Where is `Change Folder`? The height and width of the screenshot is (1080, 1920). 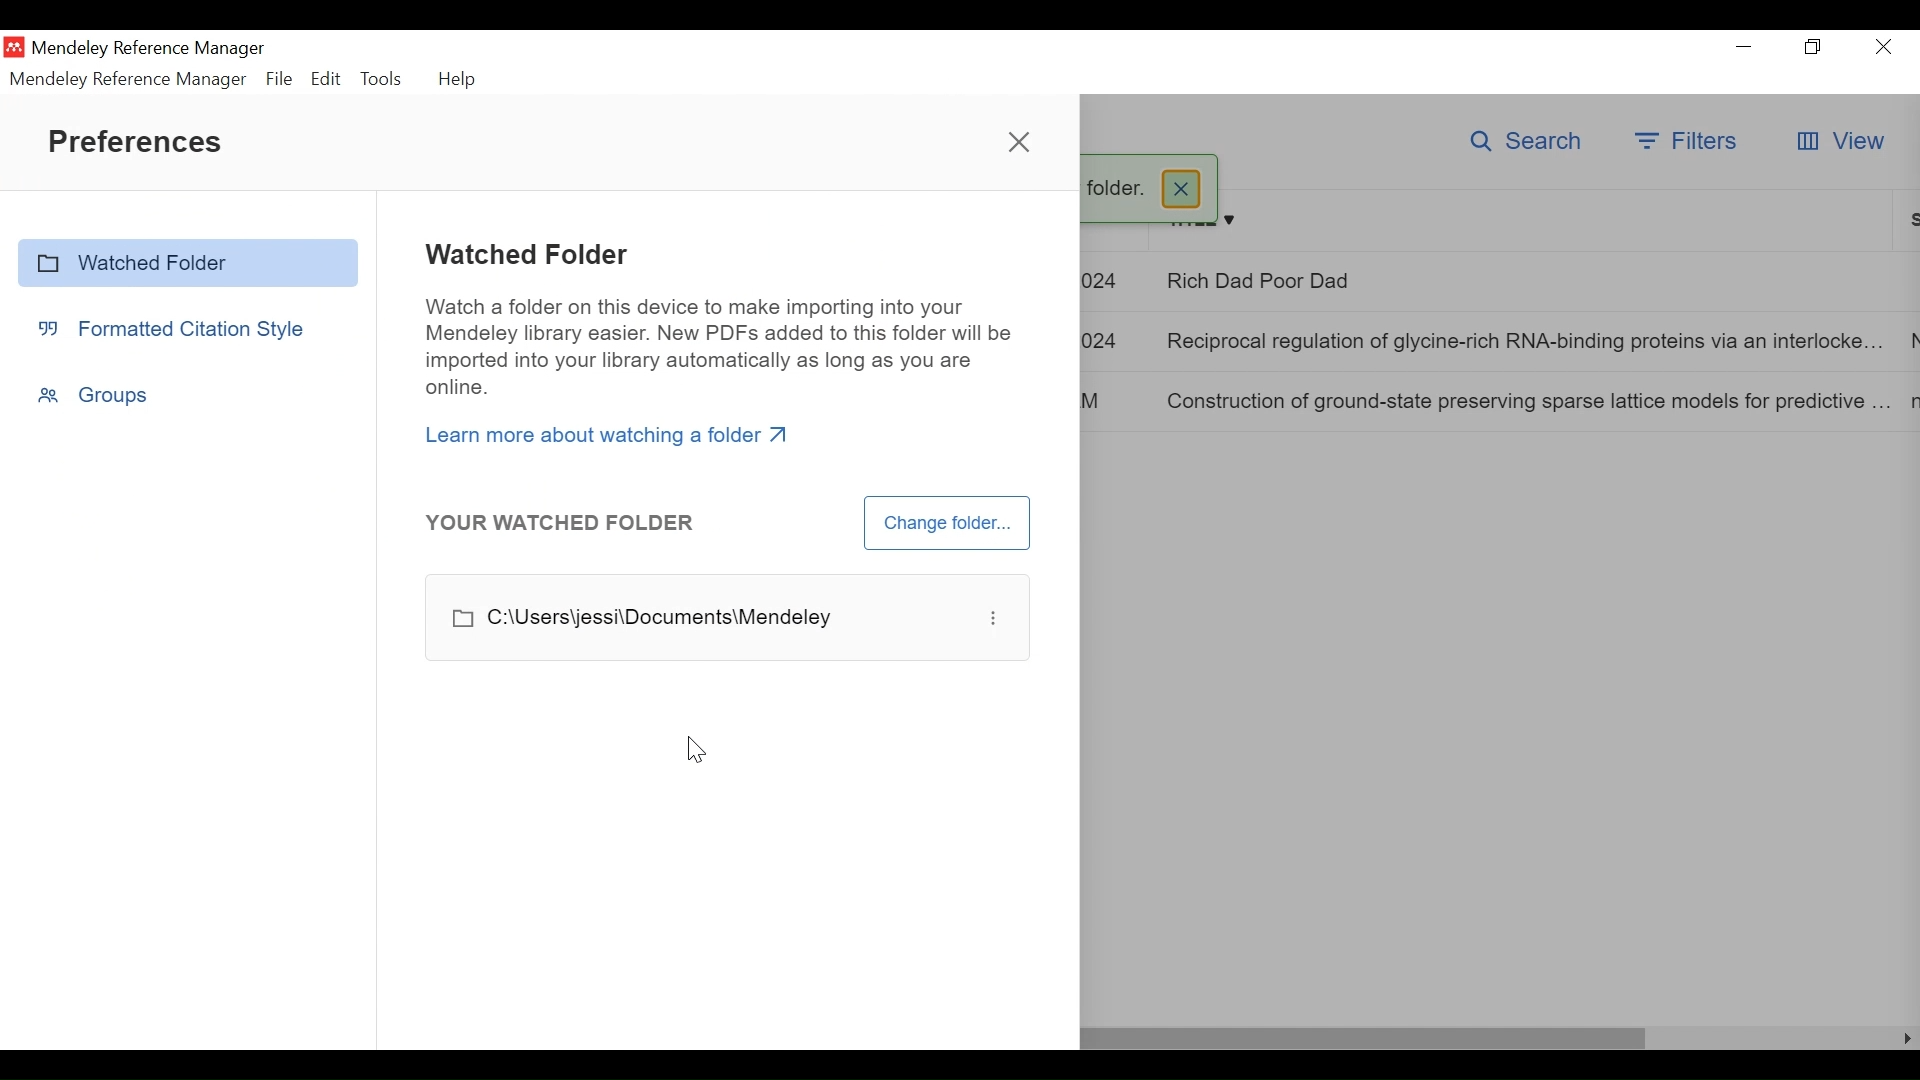
Change Folder is located at coordinates (949, 521).